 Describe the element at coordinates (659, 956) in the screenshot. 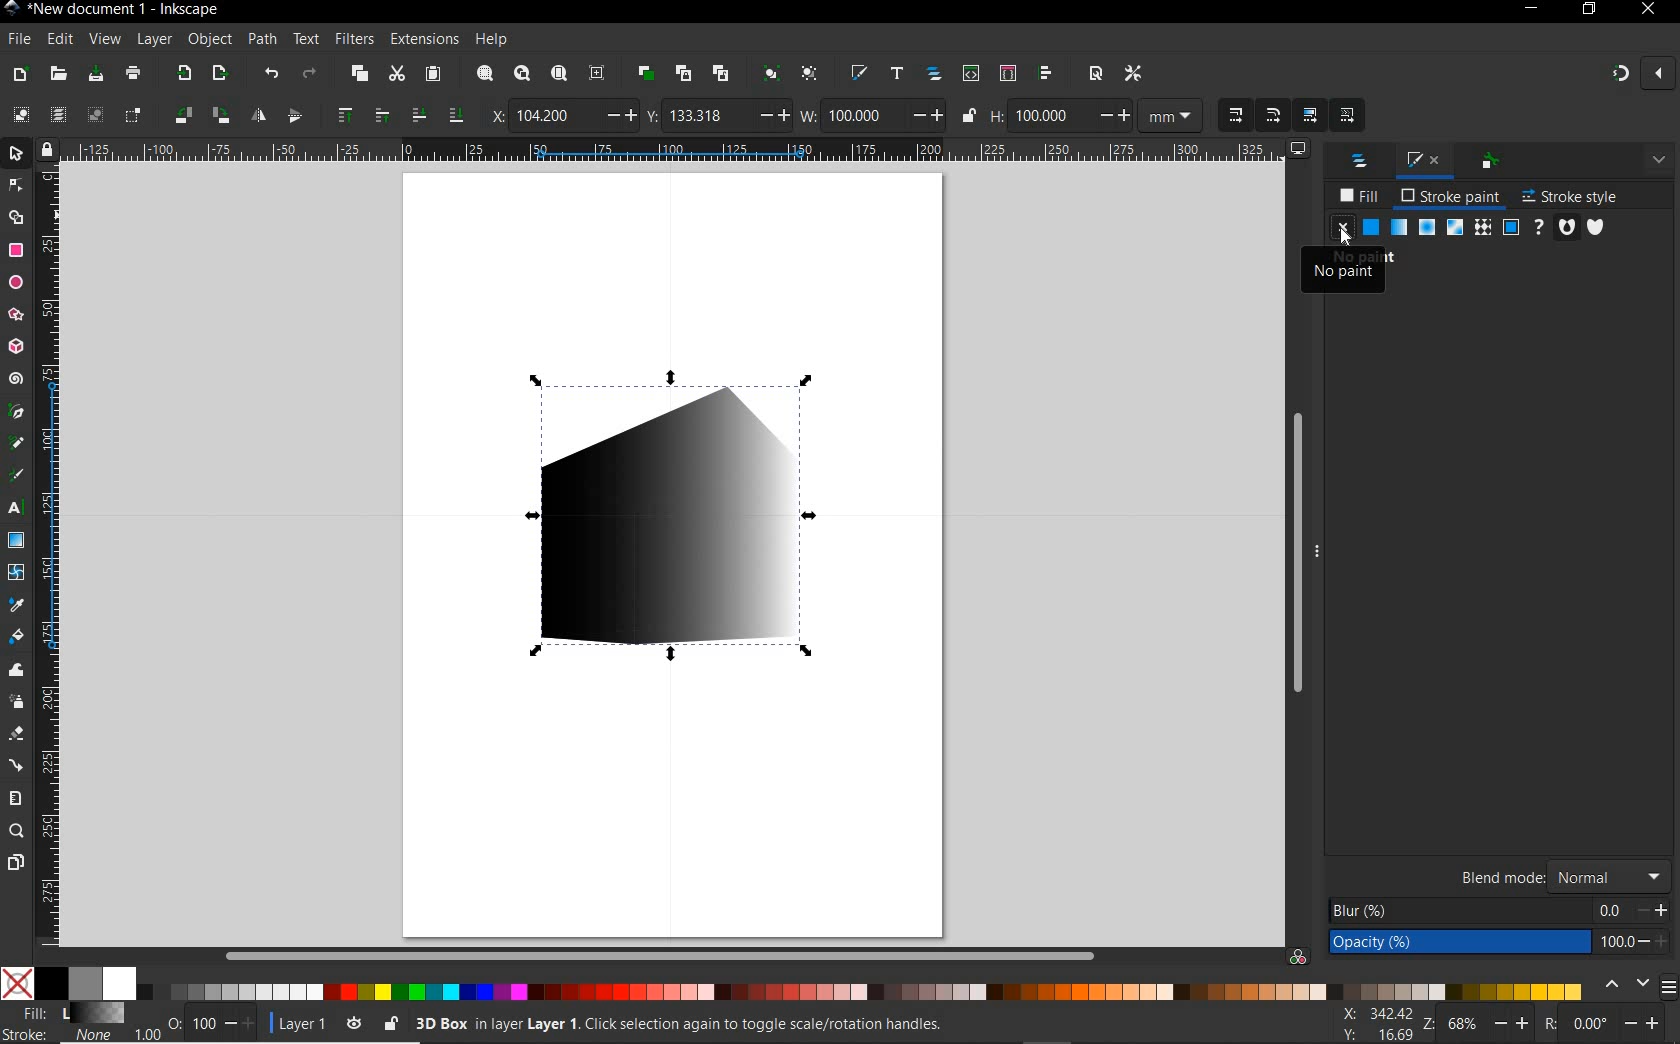

I see `SCROLLBAR` at that location.